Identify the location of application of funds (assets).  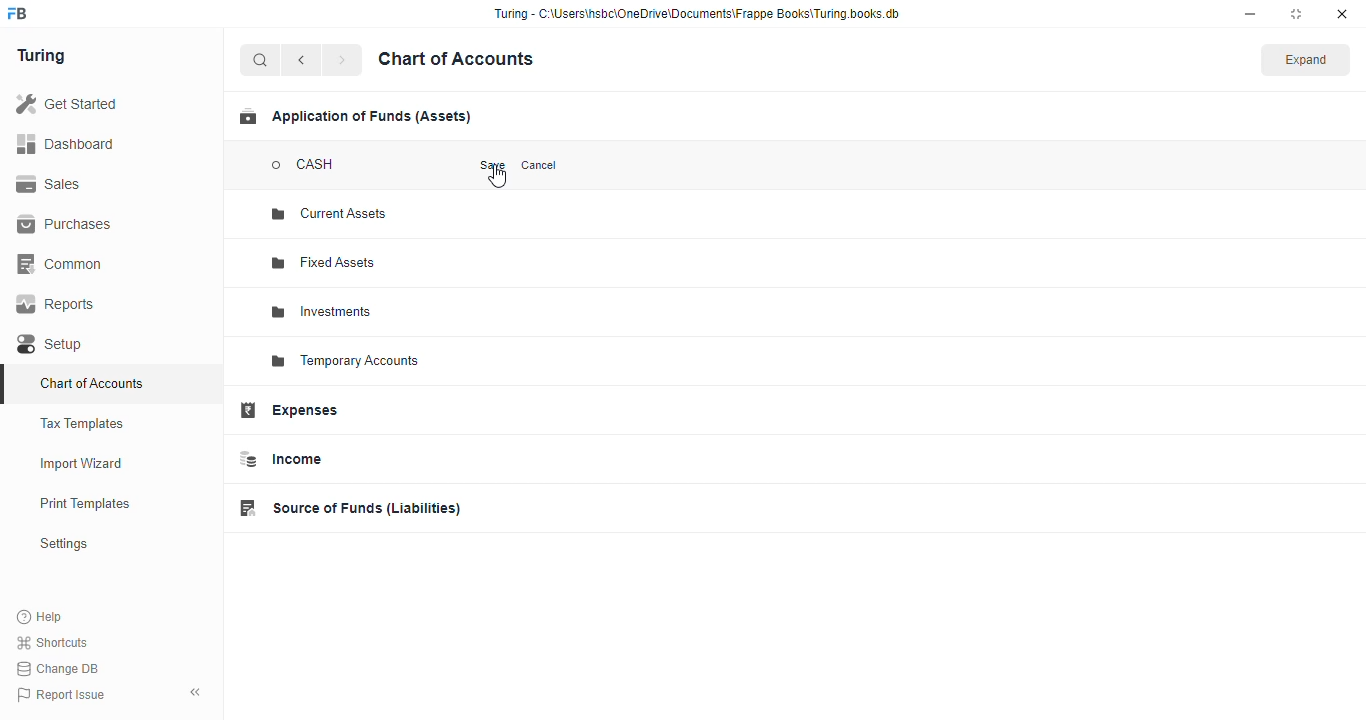
(355, 116).